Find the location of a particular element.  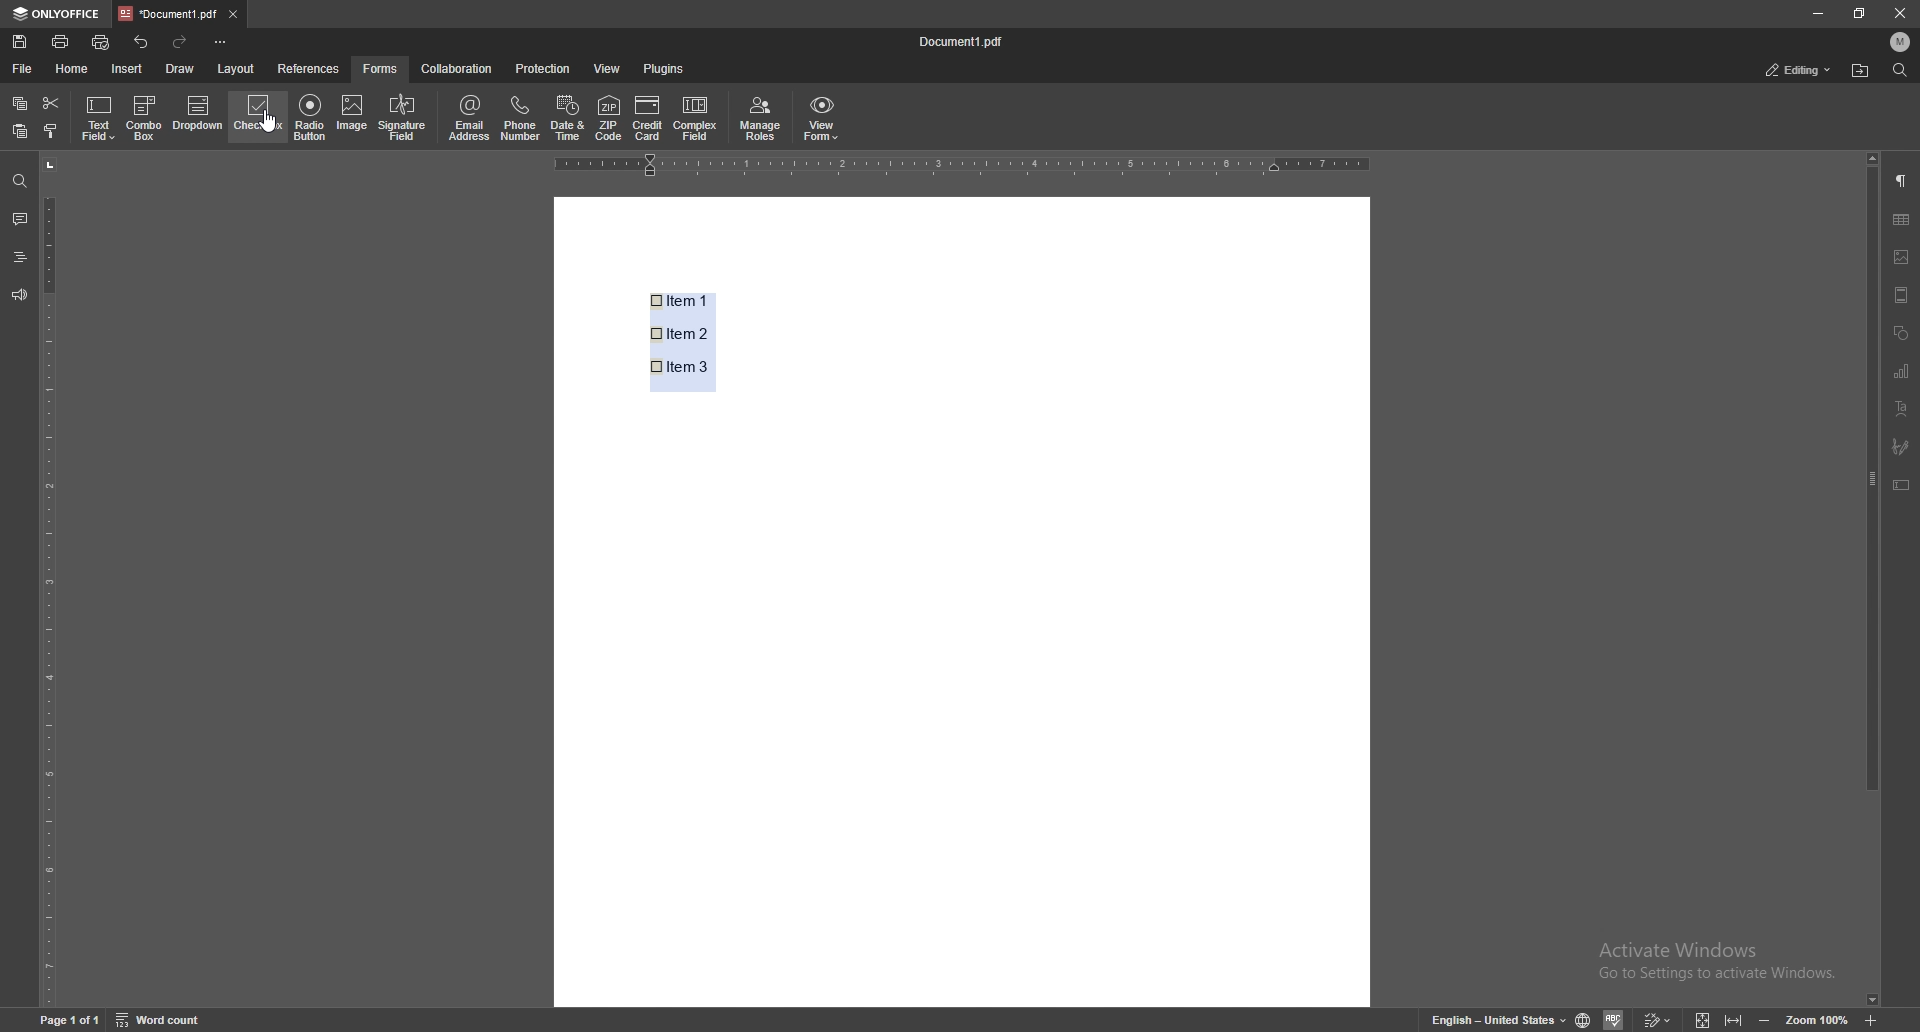

layout is located at coordinates (236, 69).